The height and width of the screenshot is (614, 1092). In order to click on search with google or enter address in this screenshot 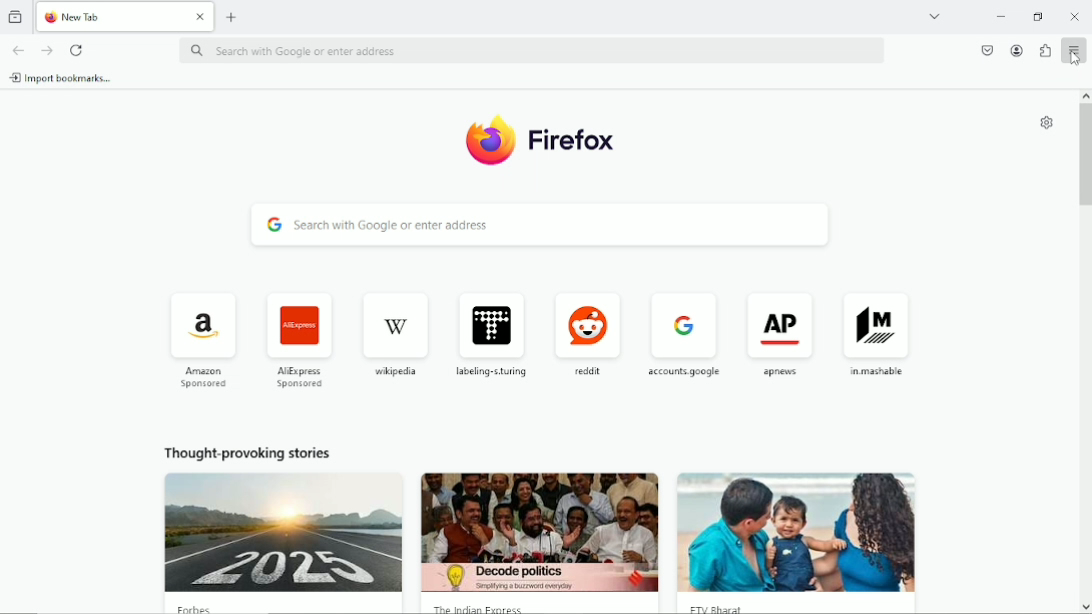, I will do `click(532, 50)`.